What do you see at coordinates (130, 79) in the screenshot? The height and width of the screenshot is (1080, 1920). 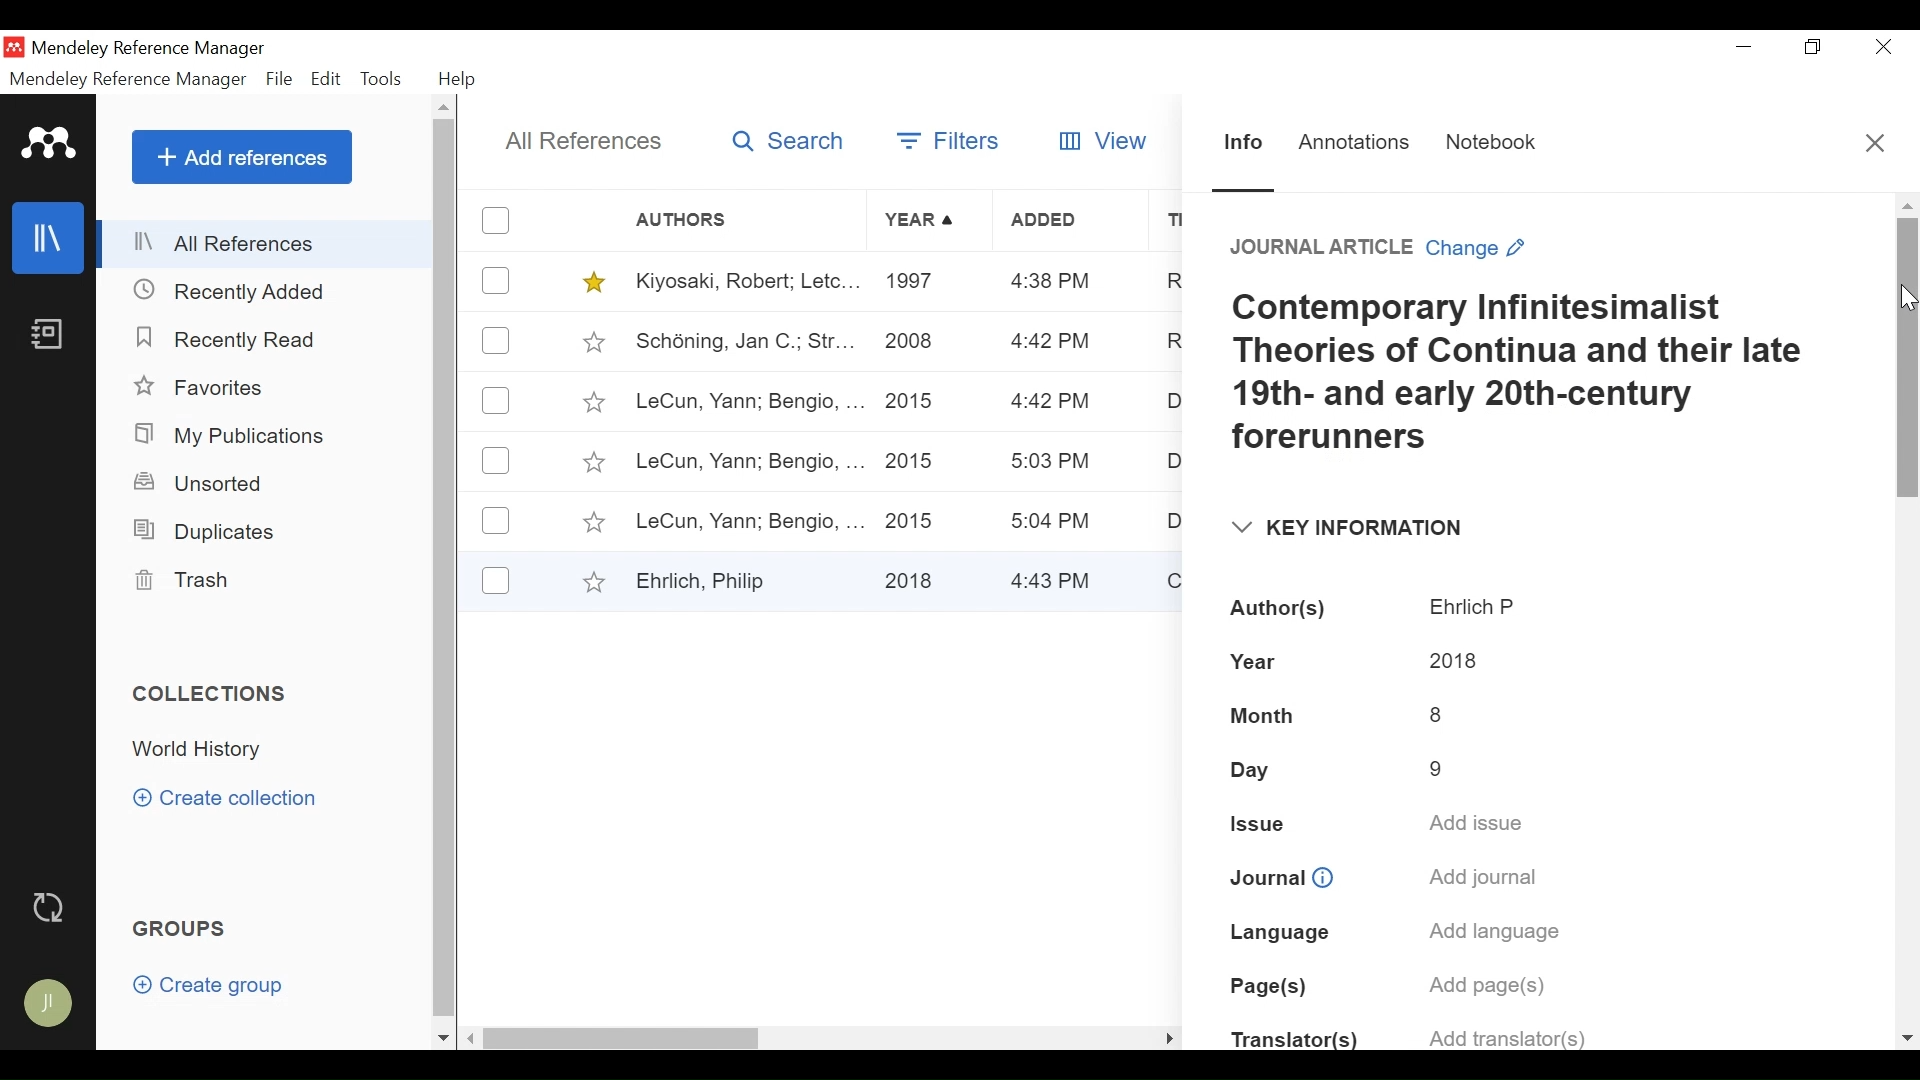 I see `Mendeley Reference Manager` at bounding box center [130, 79].